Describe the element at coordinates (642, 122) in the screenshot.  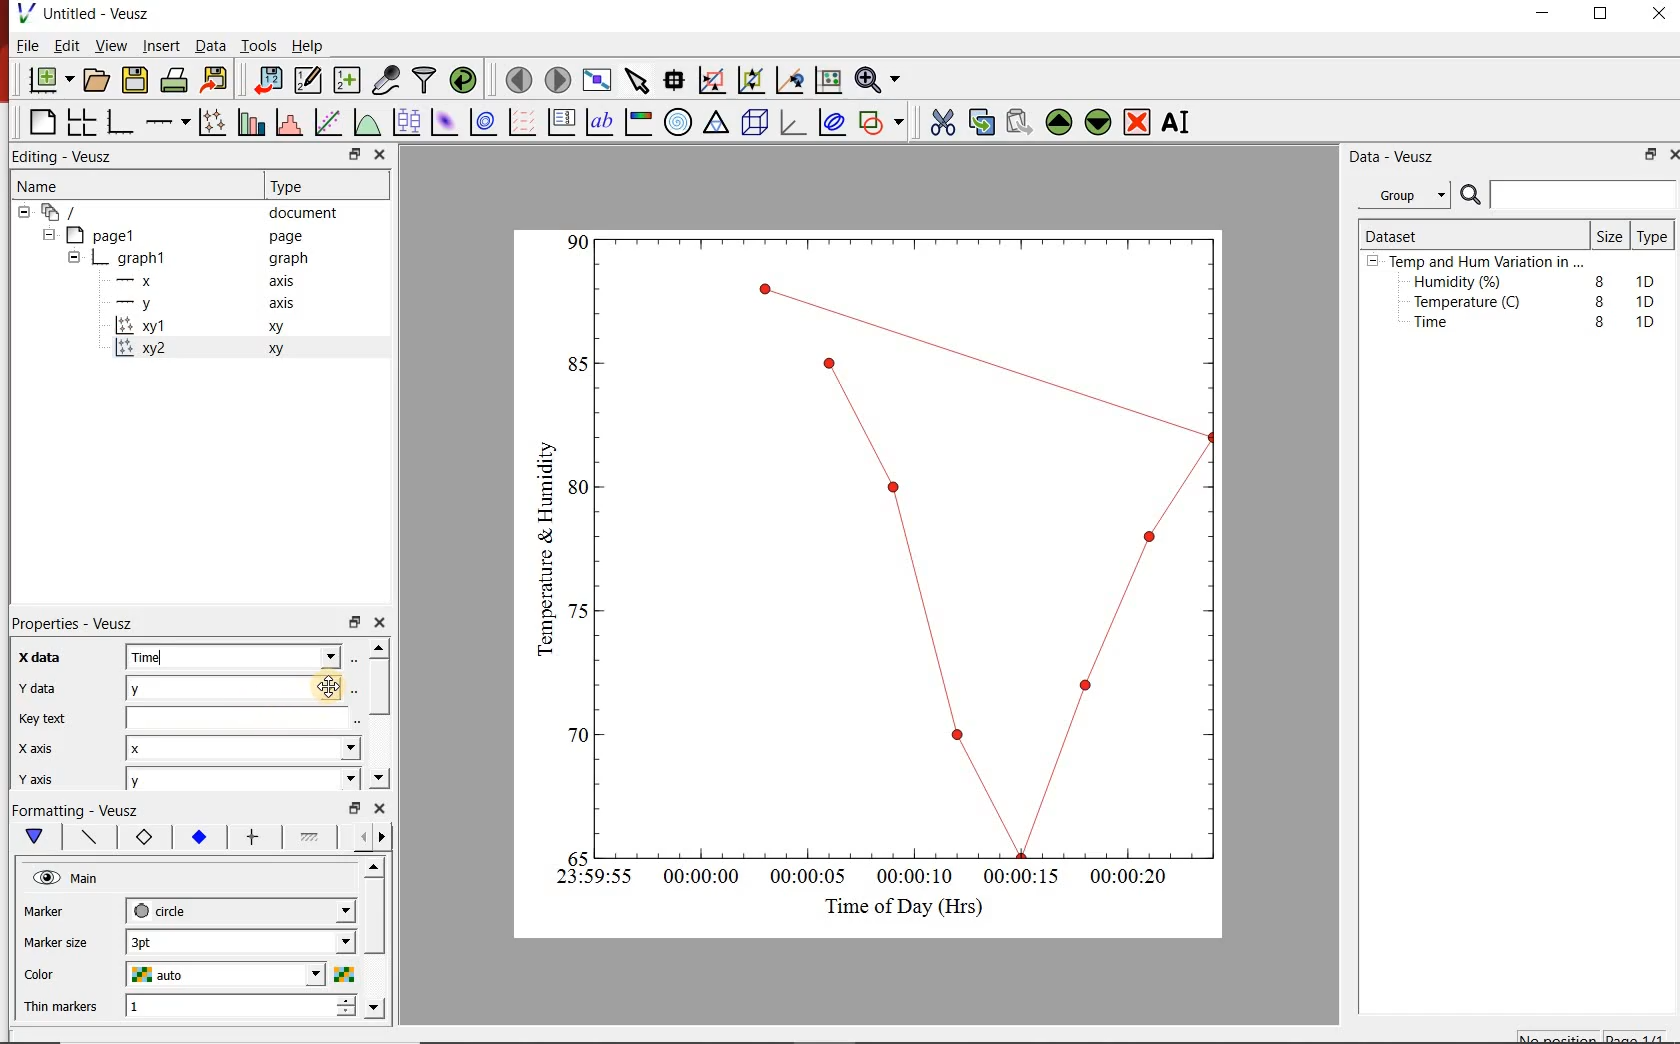
I see `image color bar` at that location.